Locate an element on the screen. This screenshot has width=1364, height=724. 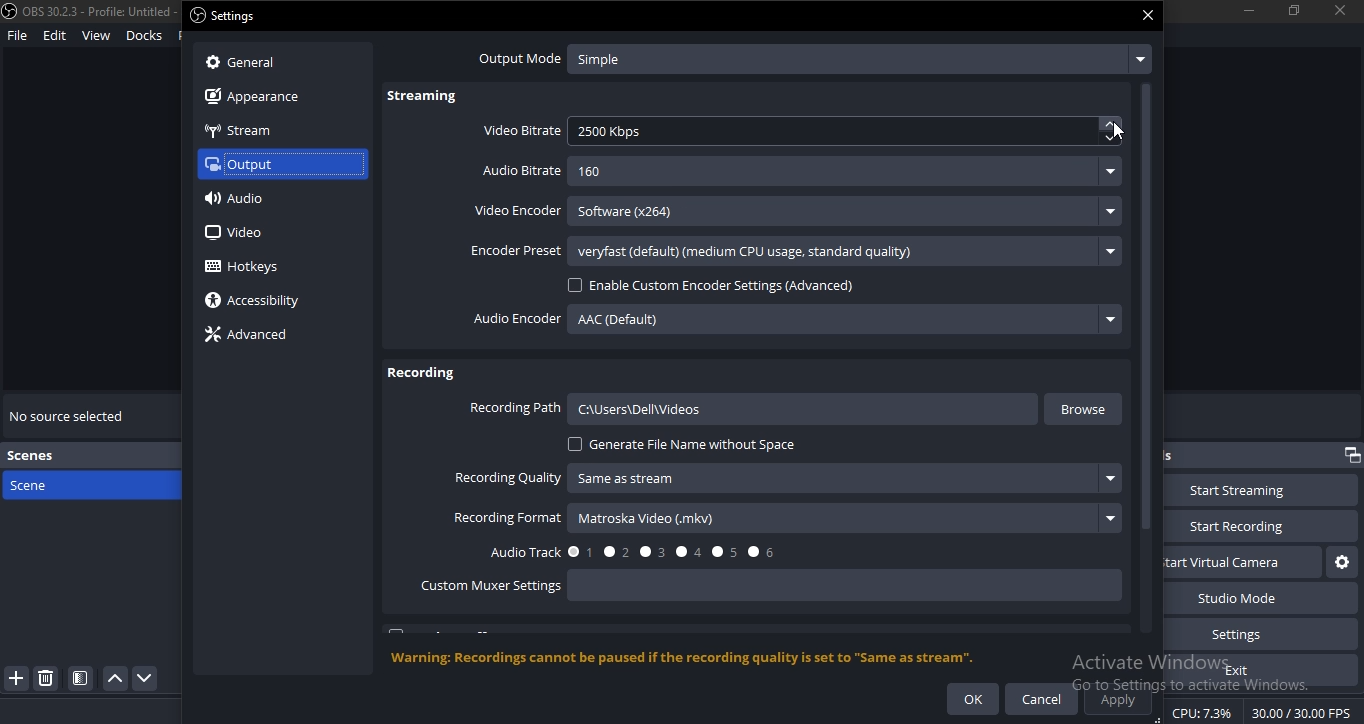
up is located at coordinates (1112, 125).